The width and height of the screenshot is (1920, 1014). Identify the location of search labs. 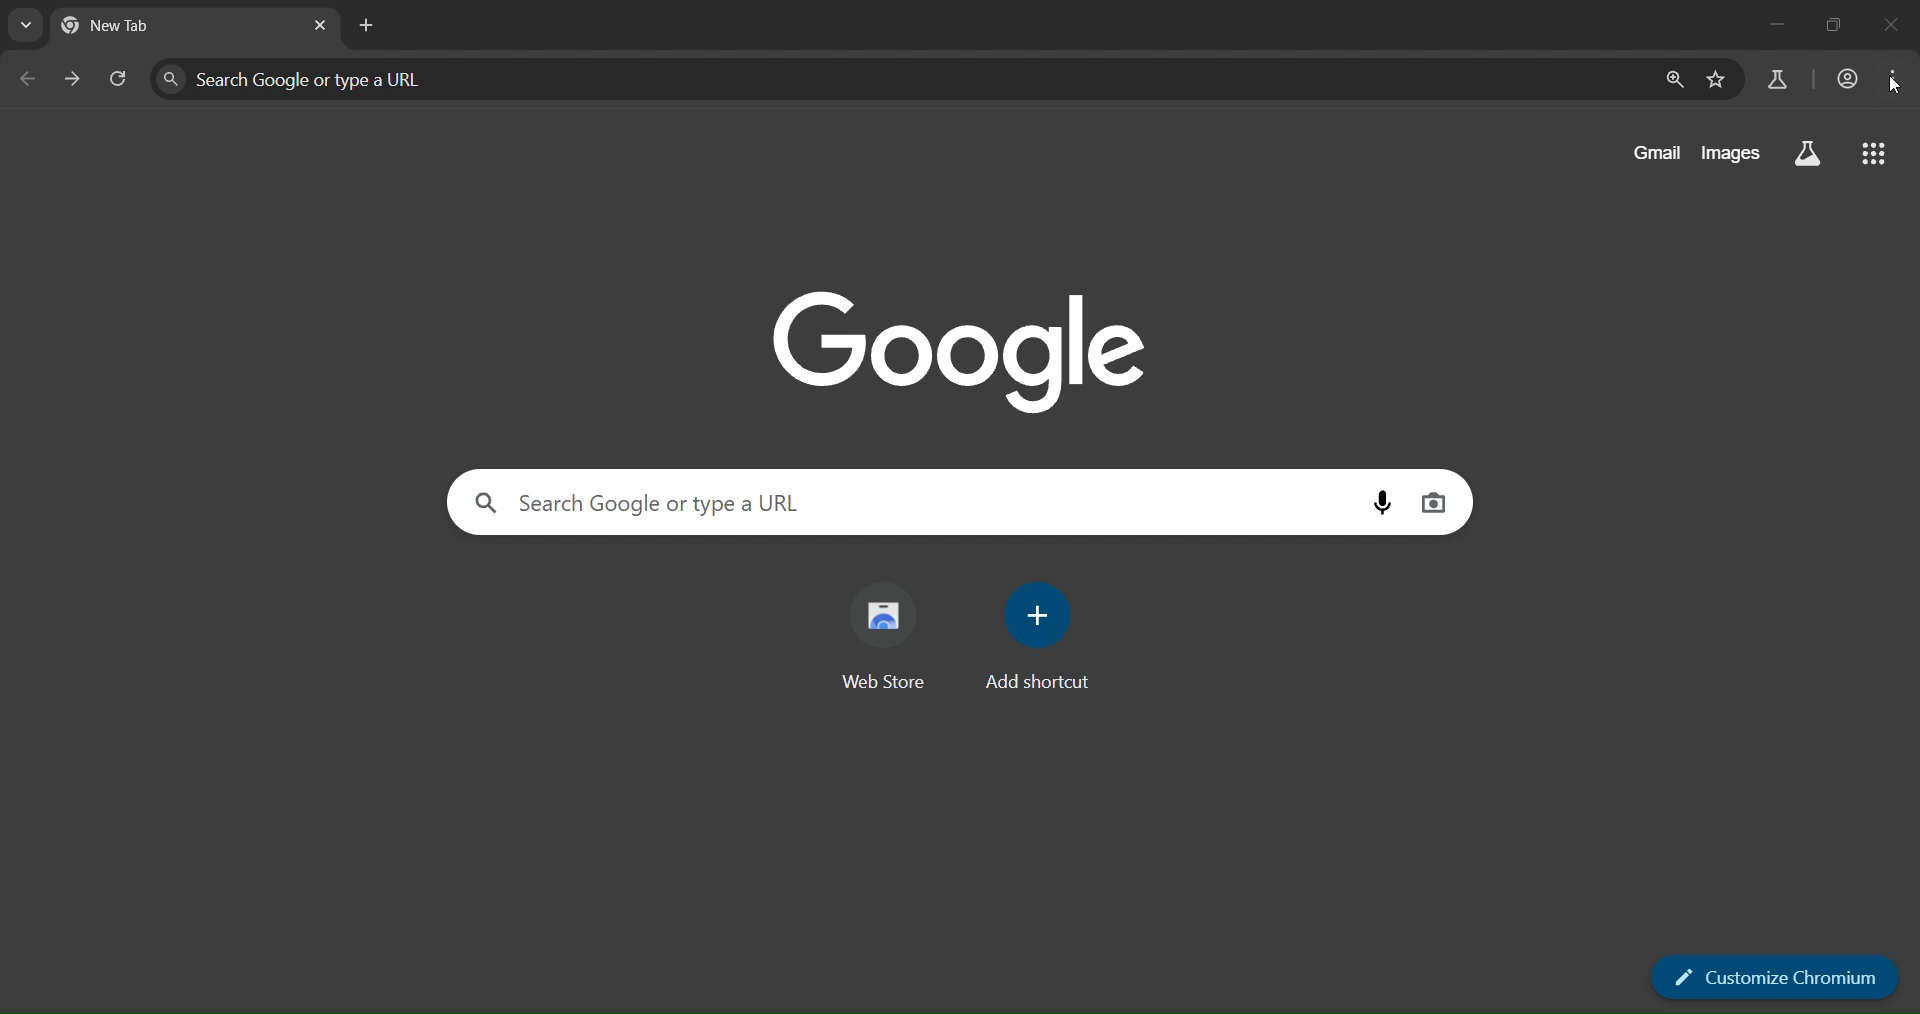
(1777, 80).